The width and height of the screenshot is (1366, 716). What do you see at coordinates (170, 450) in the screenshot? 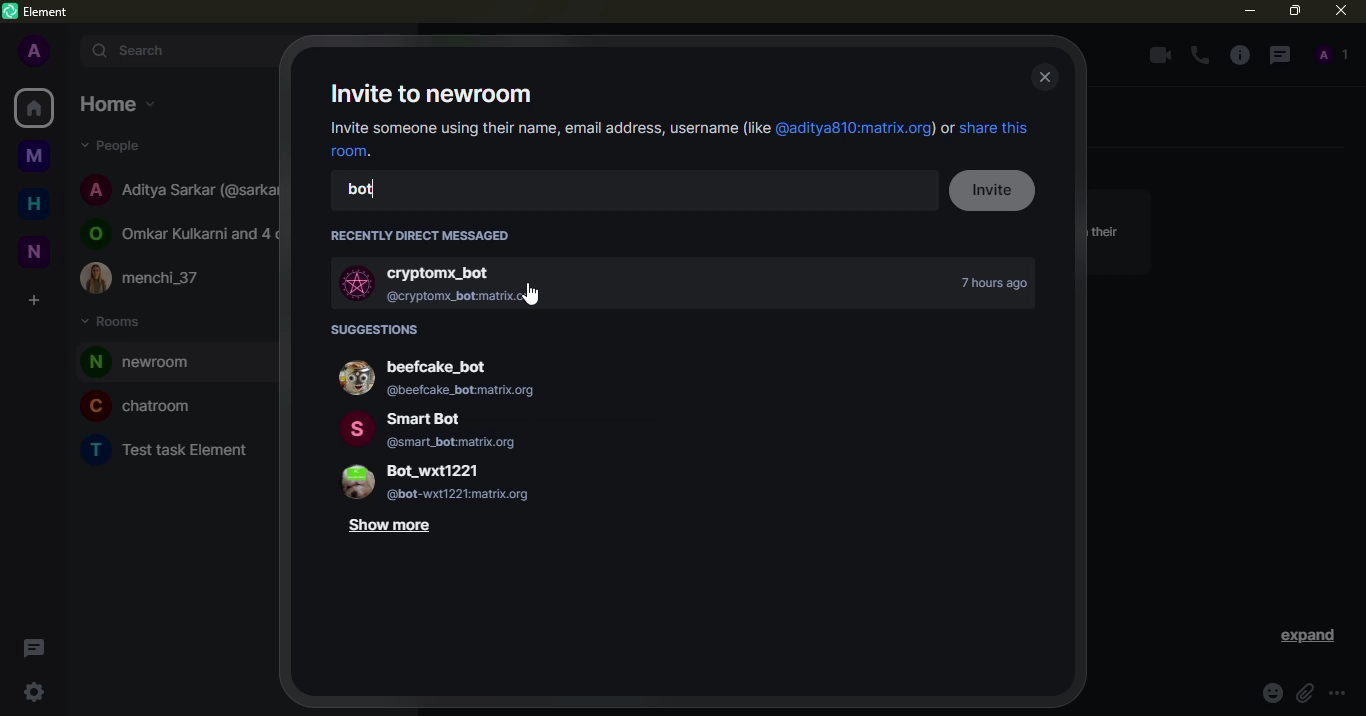
I see `Test task Element` at bounding box center [170, 450].